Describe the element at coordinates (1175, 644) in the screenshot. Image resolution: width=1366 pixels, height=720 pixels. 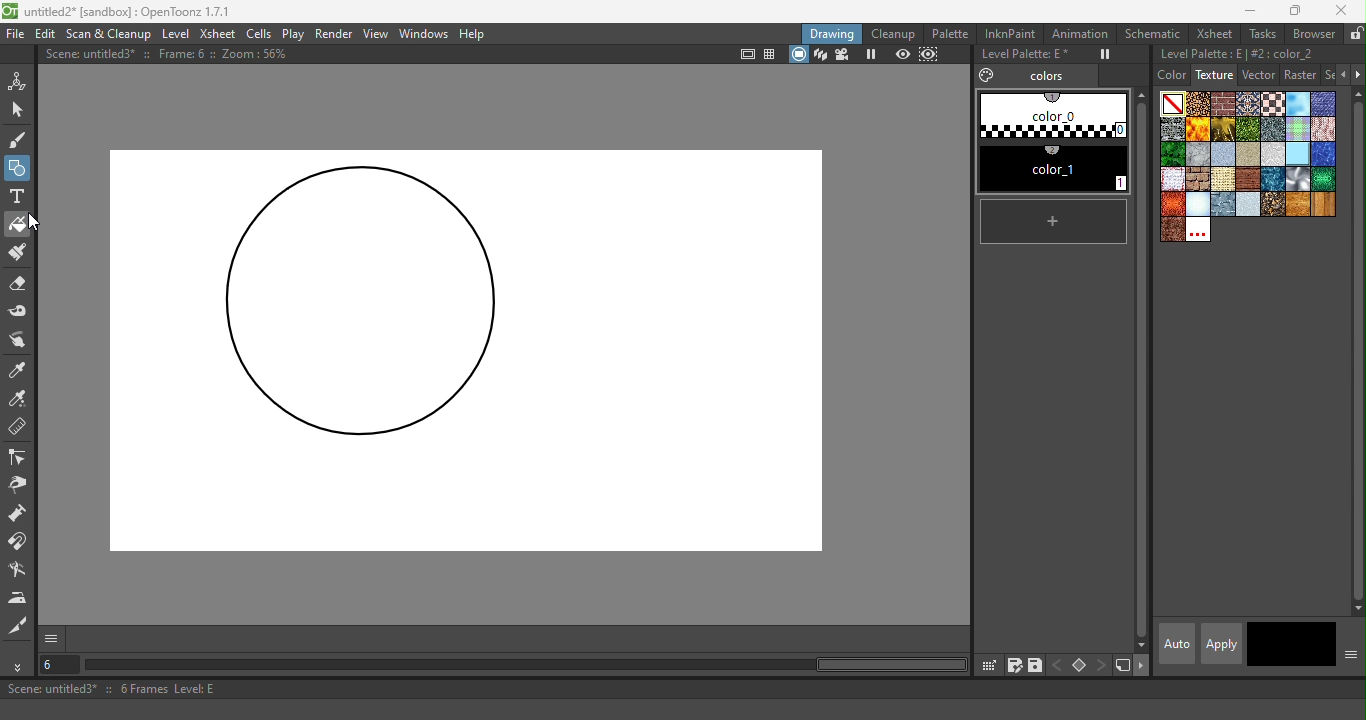
I see `Auto` at that location.